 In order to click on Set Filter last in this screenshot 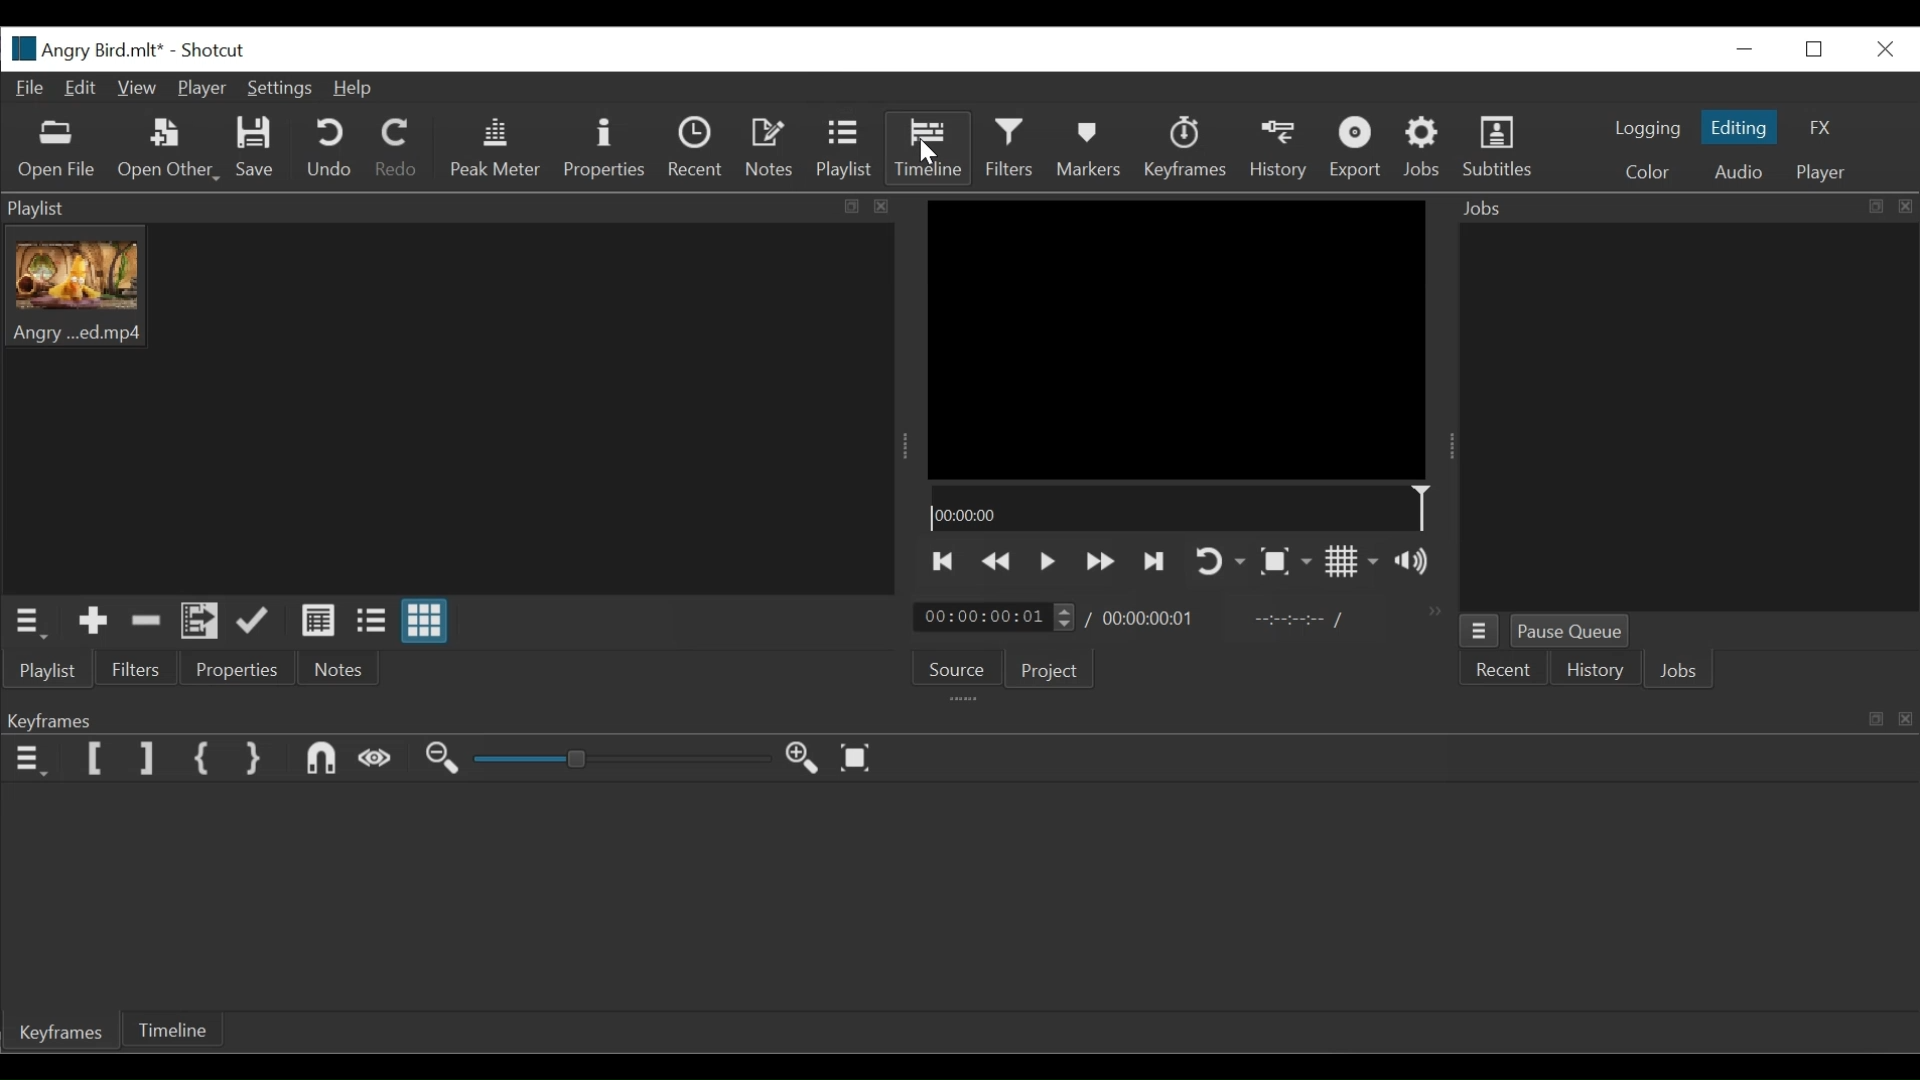, I will do `click(152, 757)`.